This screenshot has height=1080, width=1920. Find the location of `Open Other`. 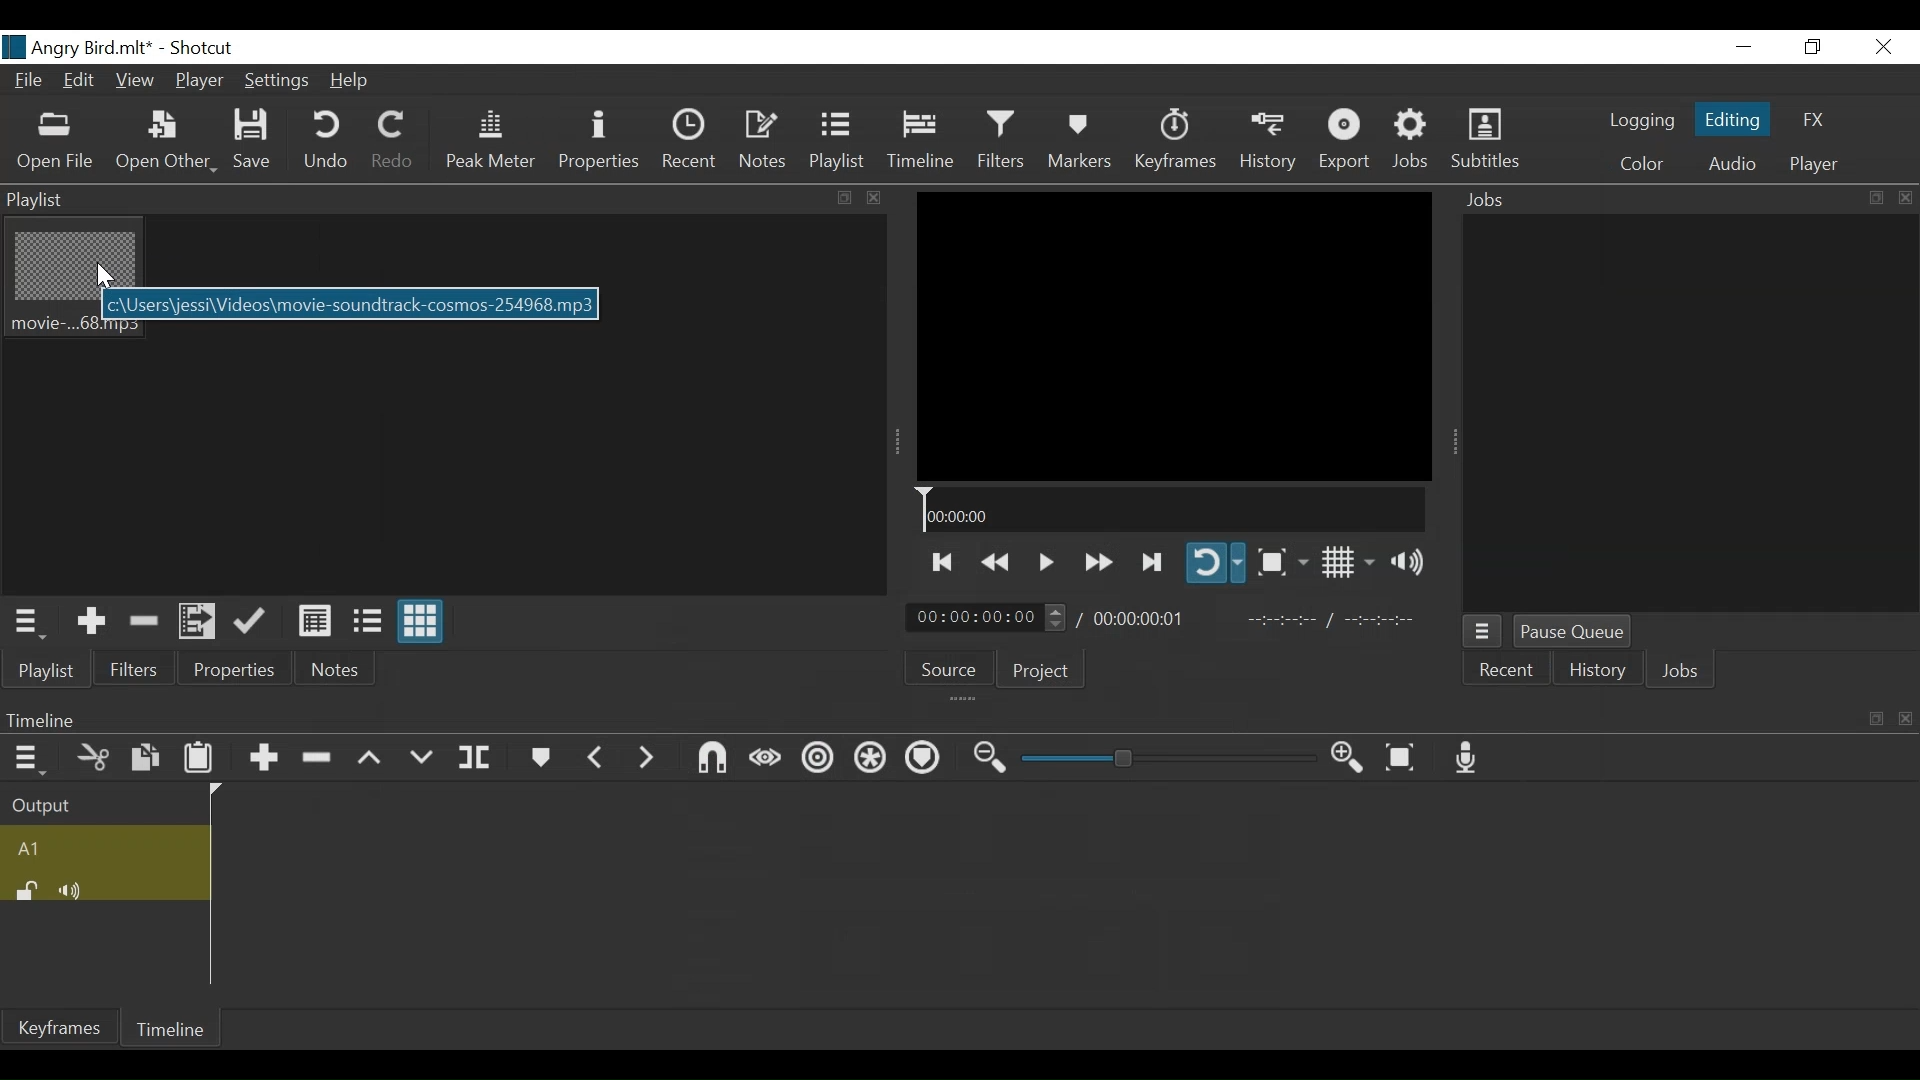

Open Other is located at coordinates (165, 142).